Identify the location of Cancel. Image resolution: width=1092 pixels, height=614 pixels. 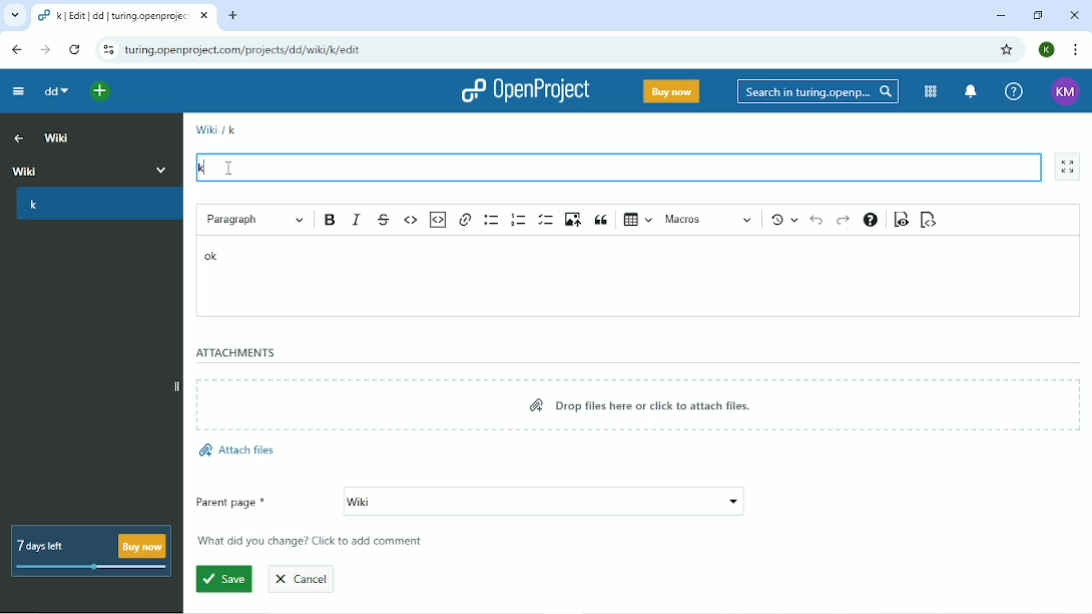
(305, 579).